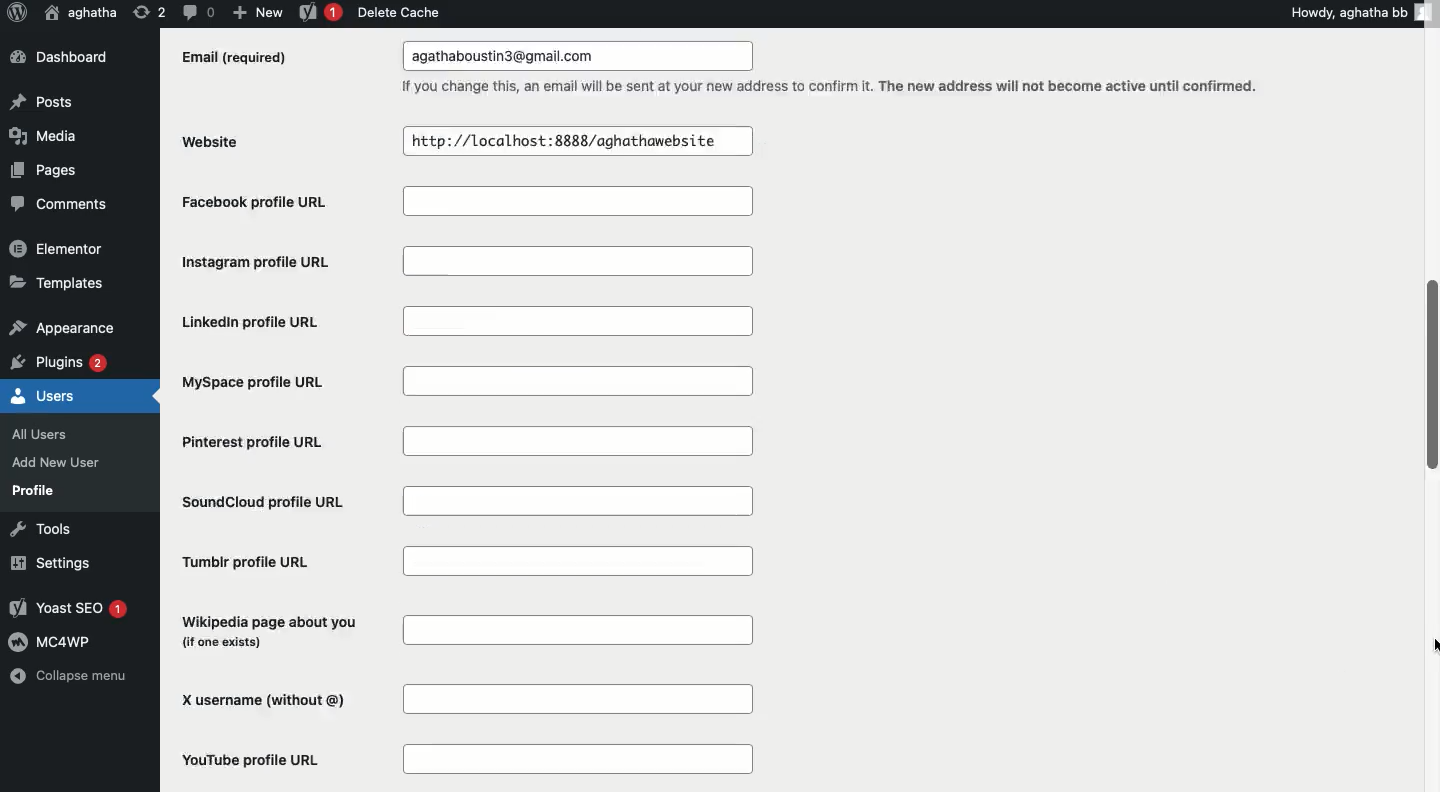 This screenshot has height=792, width=1440. I want to click on Appearance, so click(61, 325).